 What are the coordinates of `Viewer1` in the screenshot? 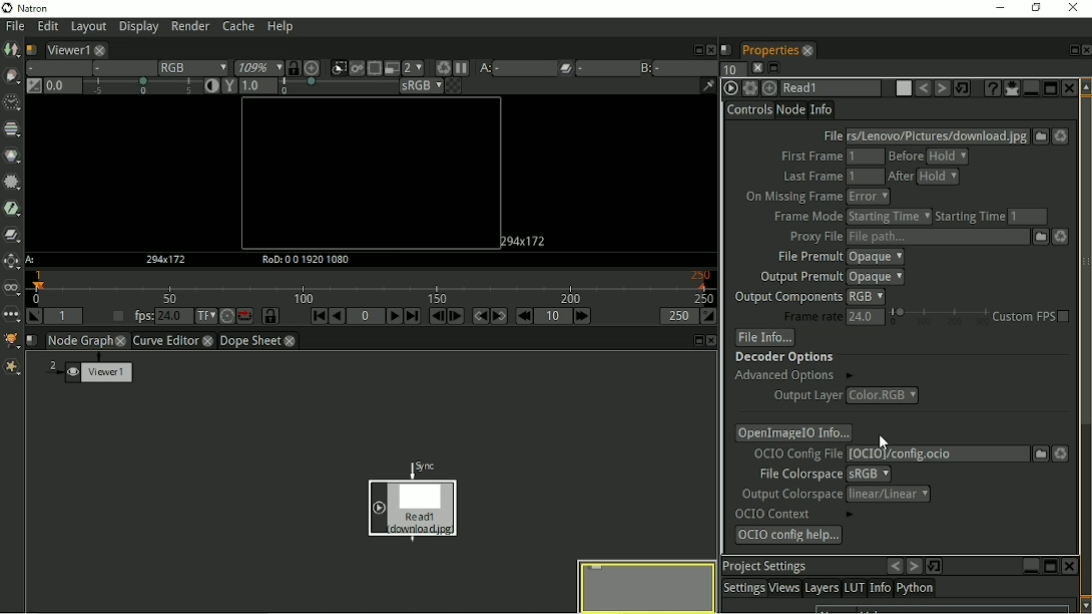 It's located at (73, 48).